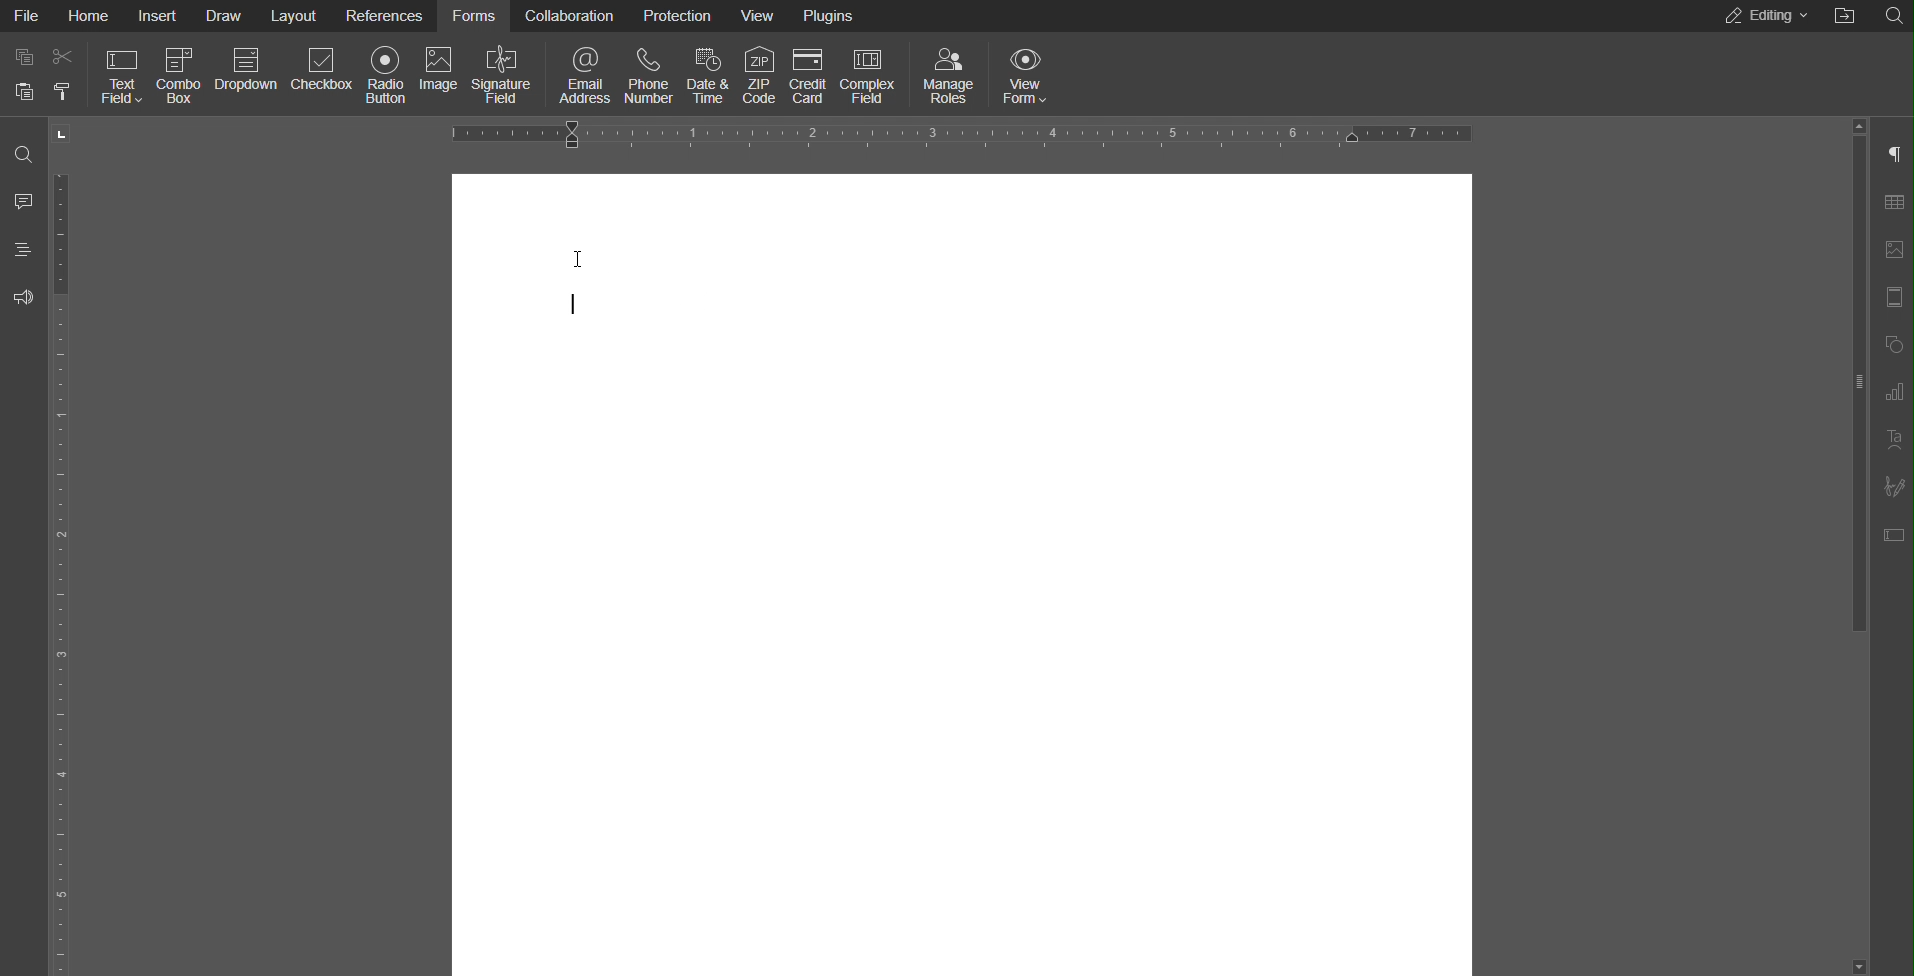  I want to click on Draw, so click(226, 16).